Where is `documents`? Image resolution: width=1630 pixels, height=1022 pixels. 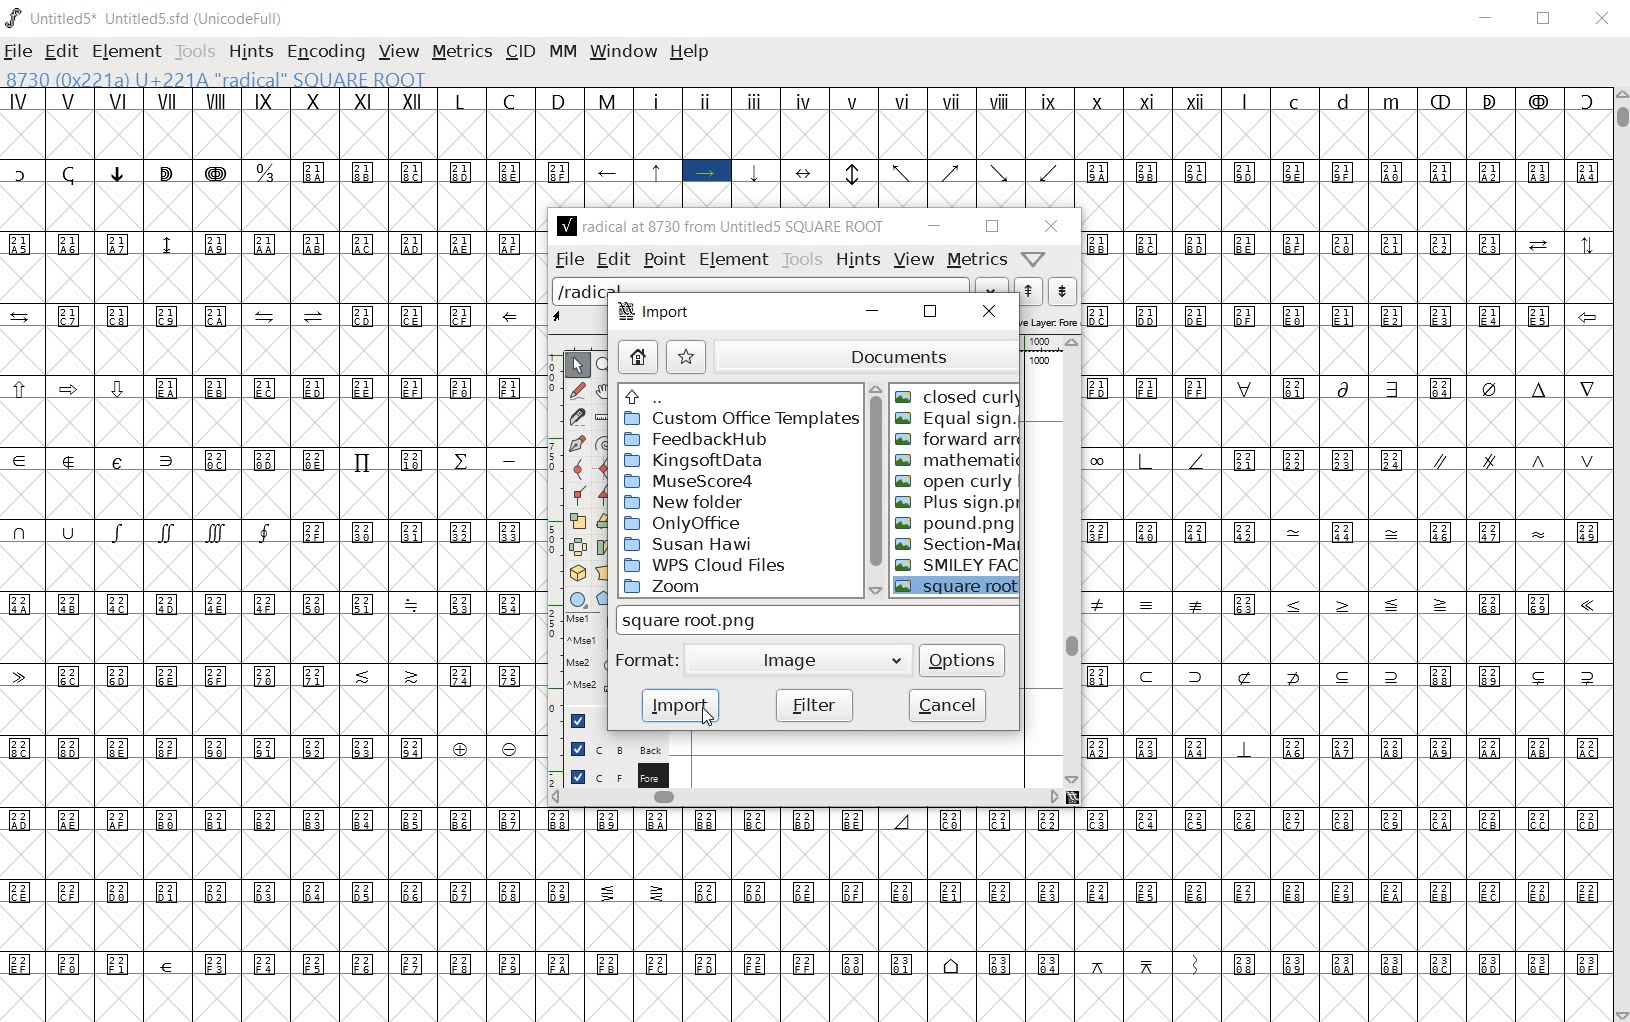
documents is located at coordinates (866, 353).